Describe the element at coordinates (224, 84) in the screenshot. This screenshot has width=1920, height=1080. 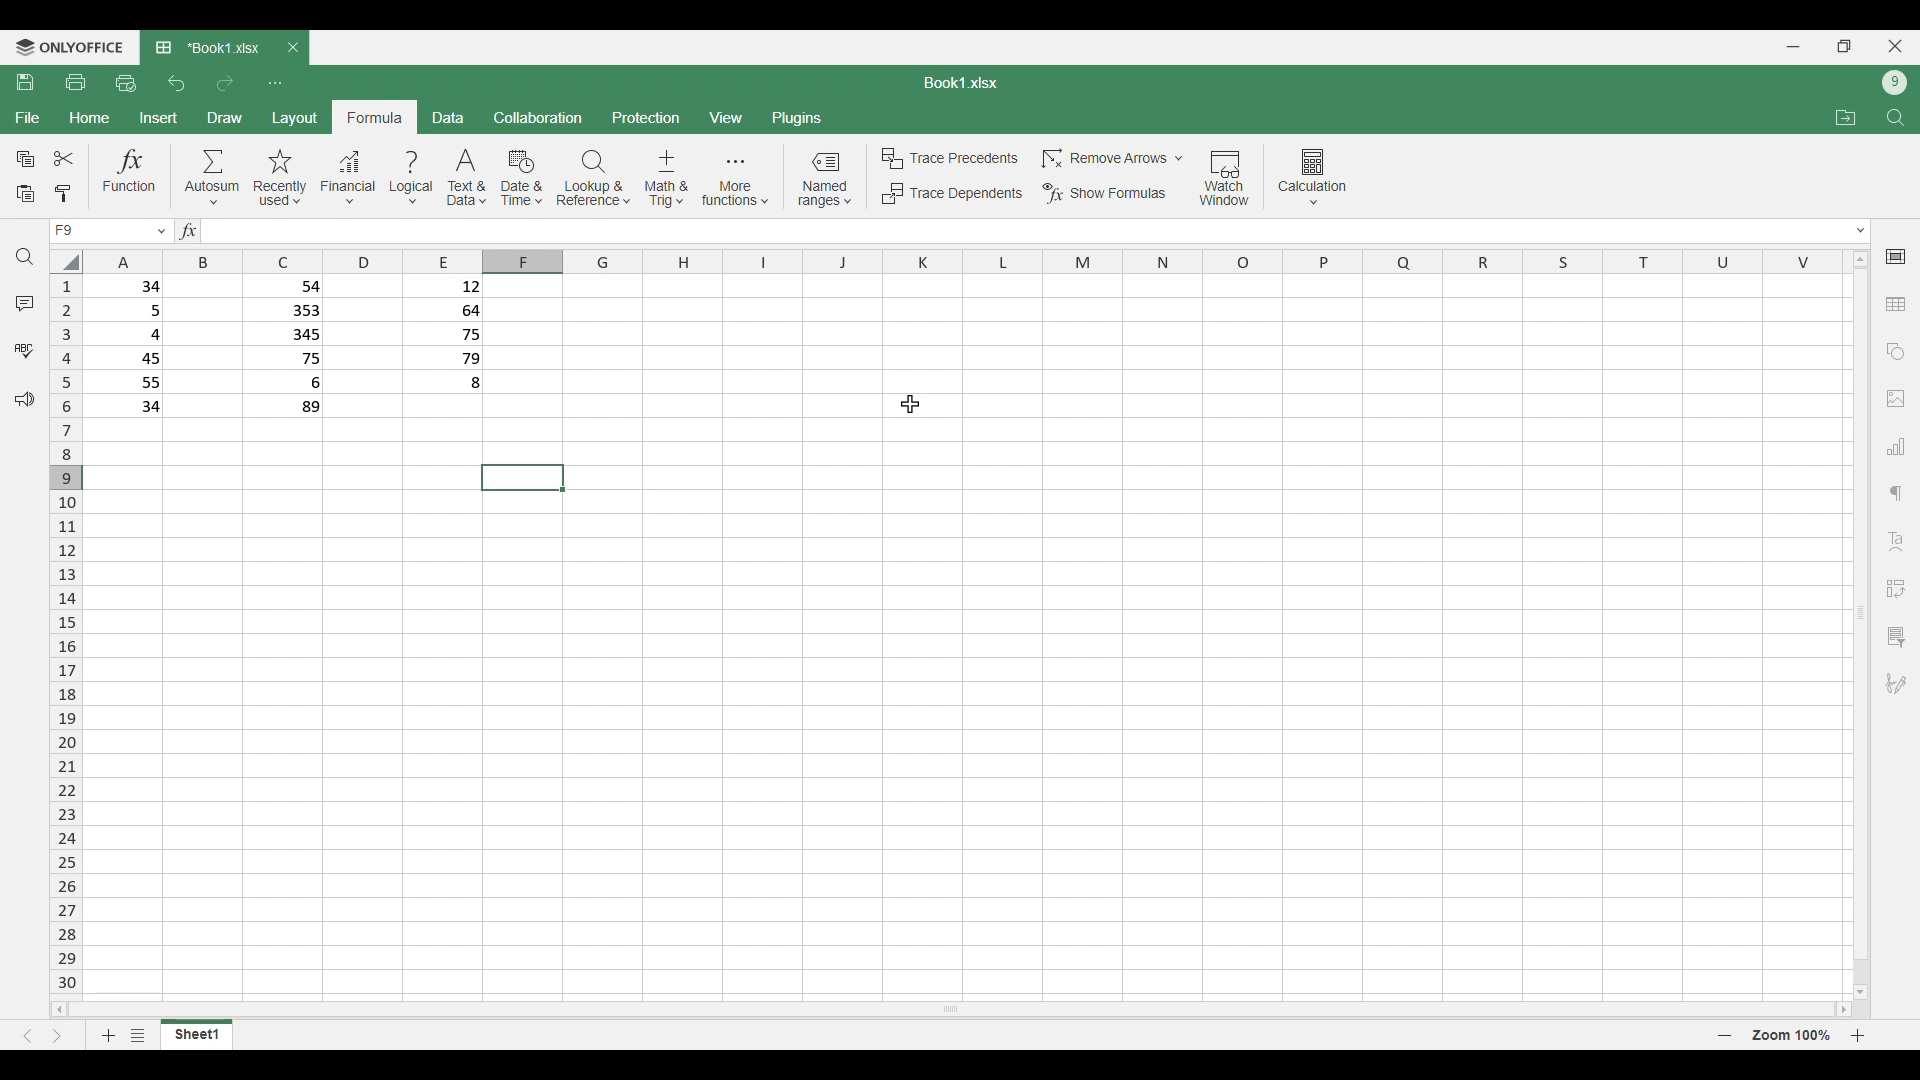
I see `Redo` at that location.